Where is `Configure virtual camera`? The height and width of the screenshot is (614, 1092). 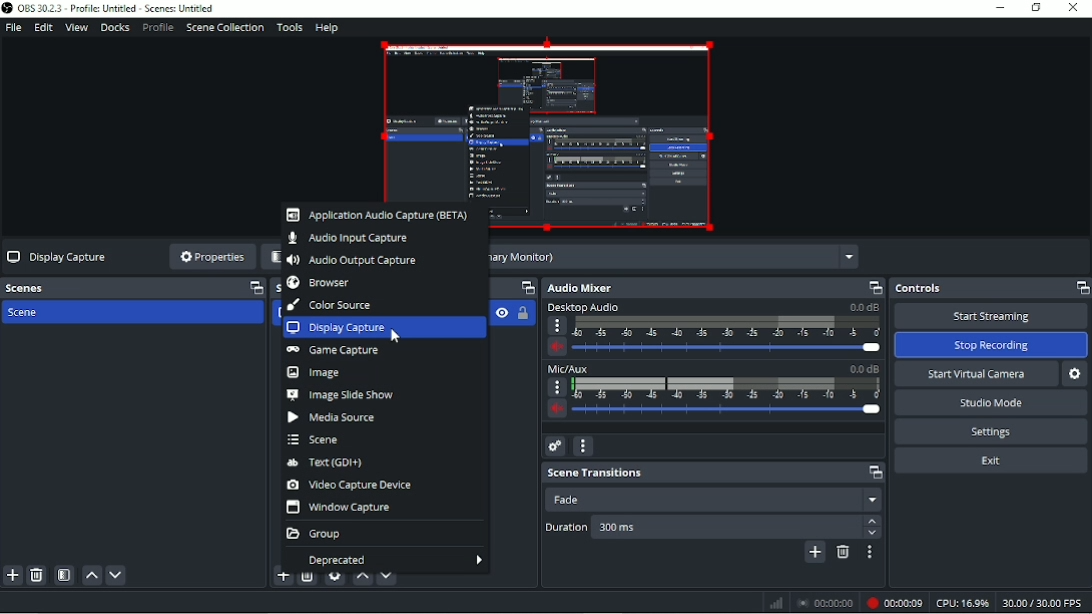
Configure virtual camera is located at coordinates (1075, 374).